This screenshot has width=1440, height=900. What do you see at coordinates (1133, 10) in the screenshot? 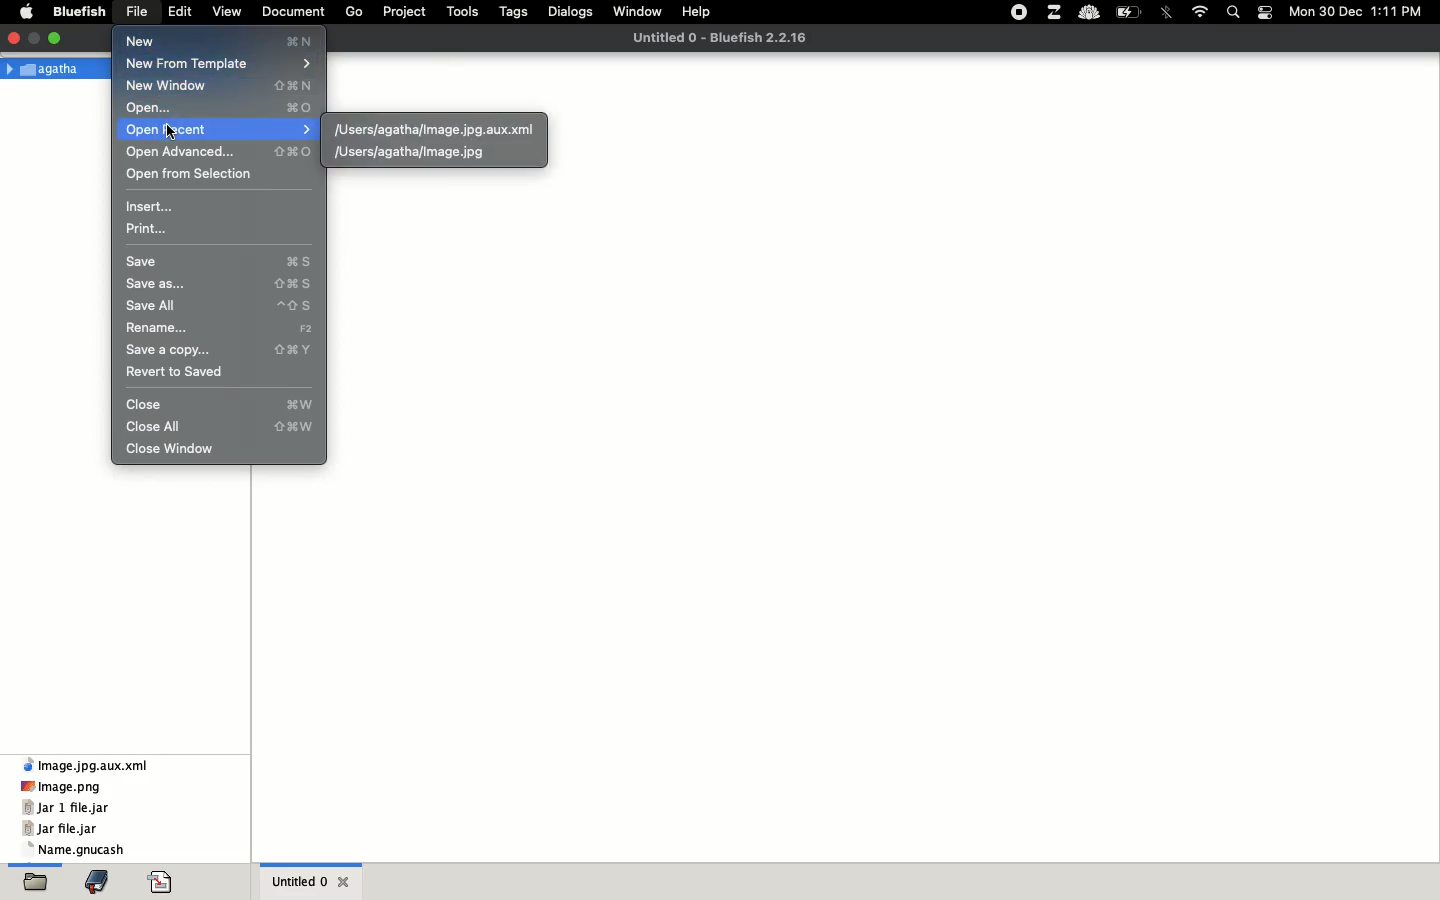
I see `charge` at bounding box center [1133, 10].